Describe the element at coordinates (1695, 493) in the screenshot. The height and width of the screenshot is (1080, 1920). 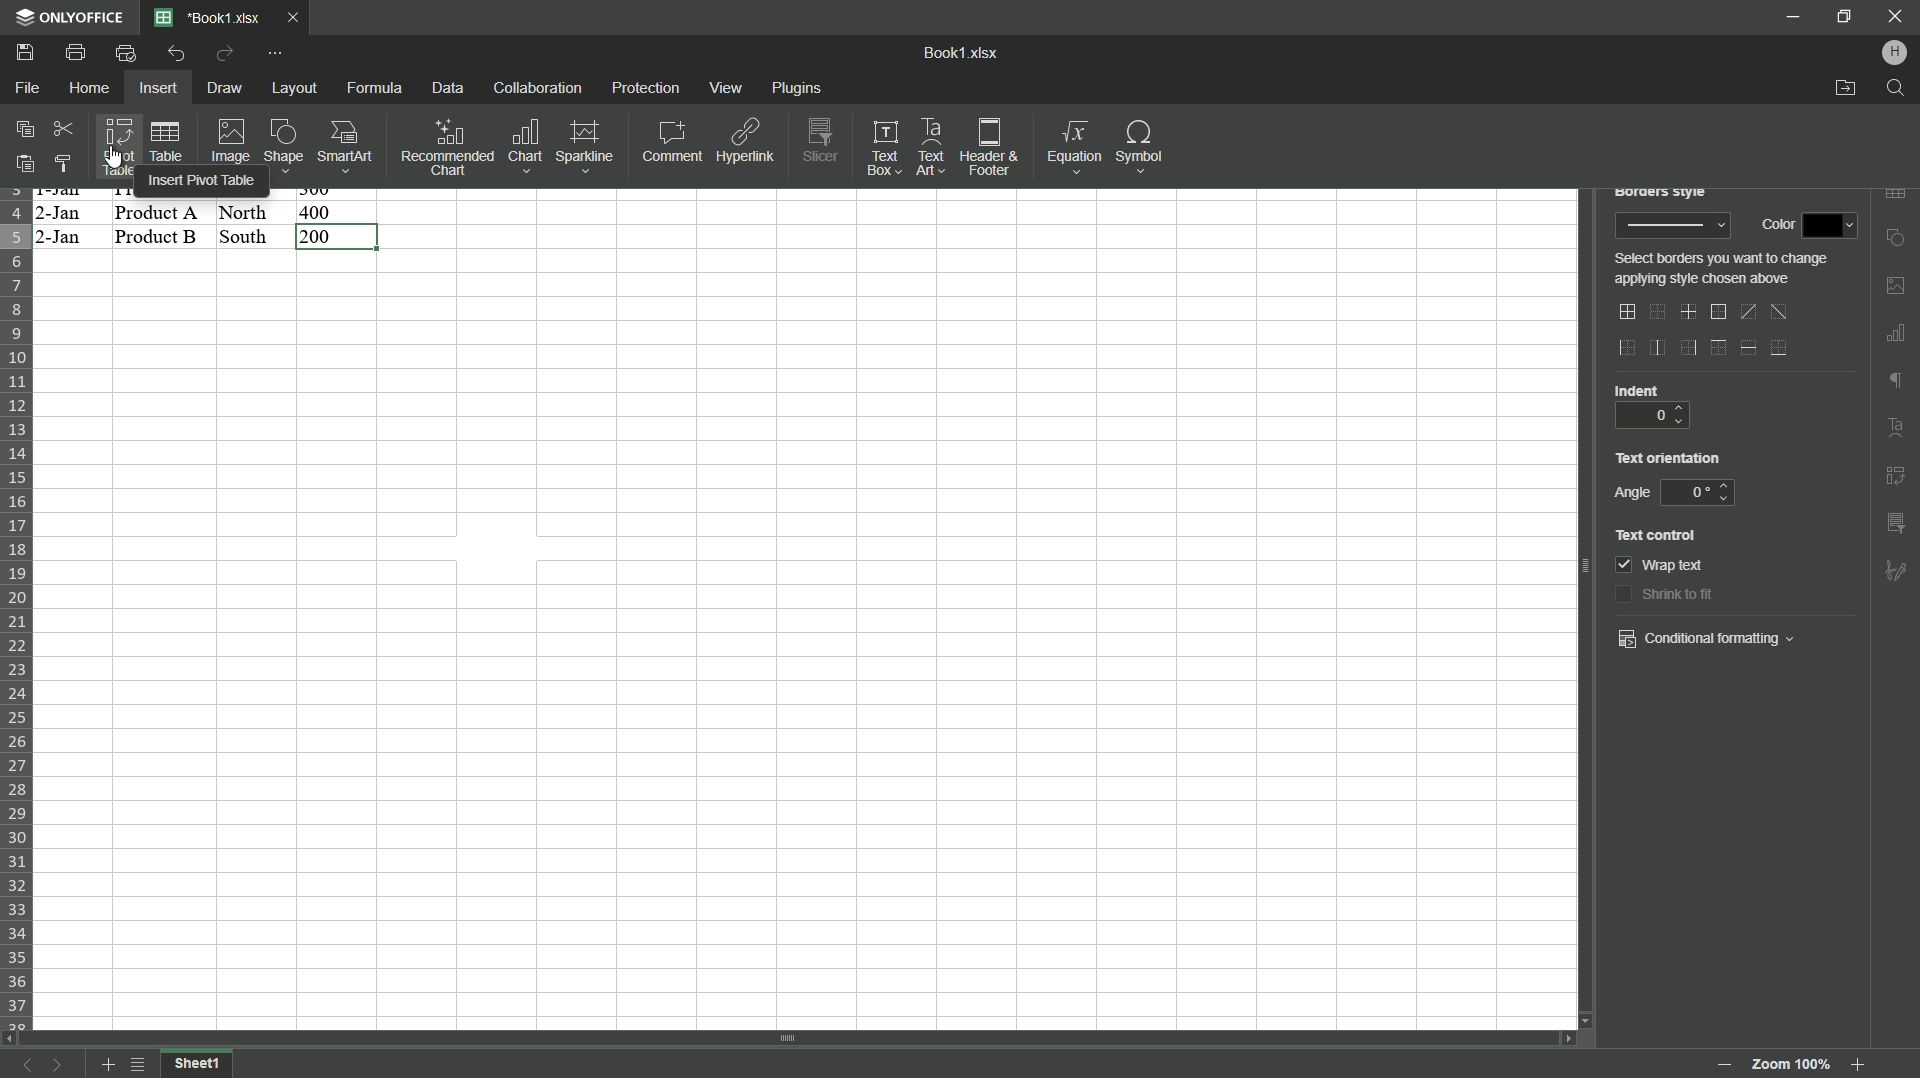
I see `0 degree` at that location.